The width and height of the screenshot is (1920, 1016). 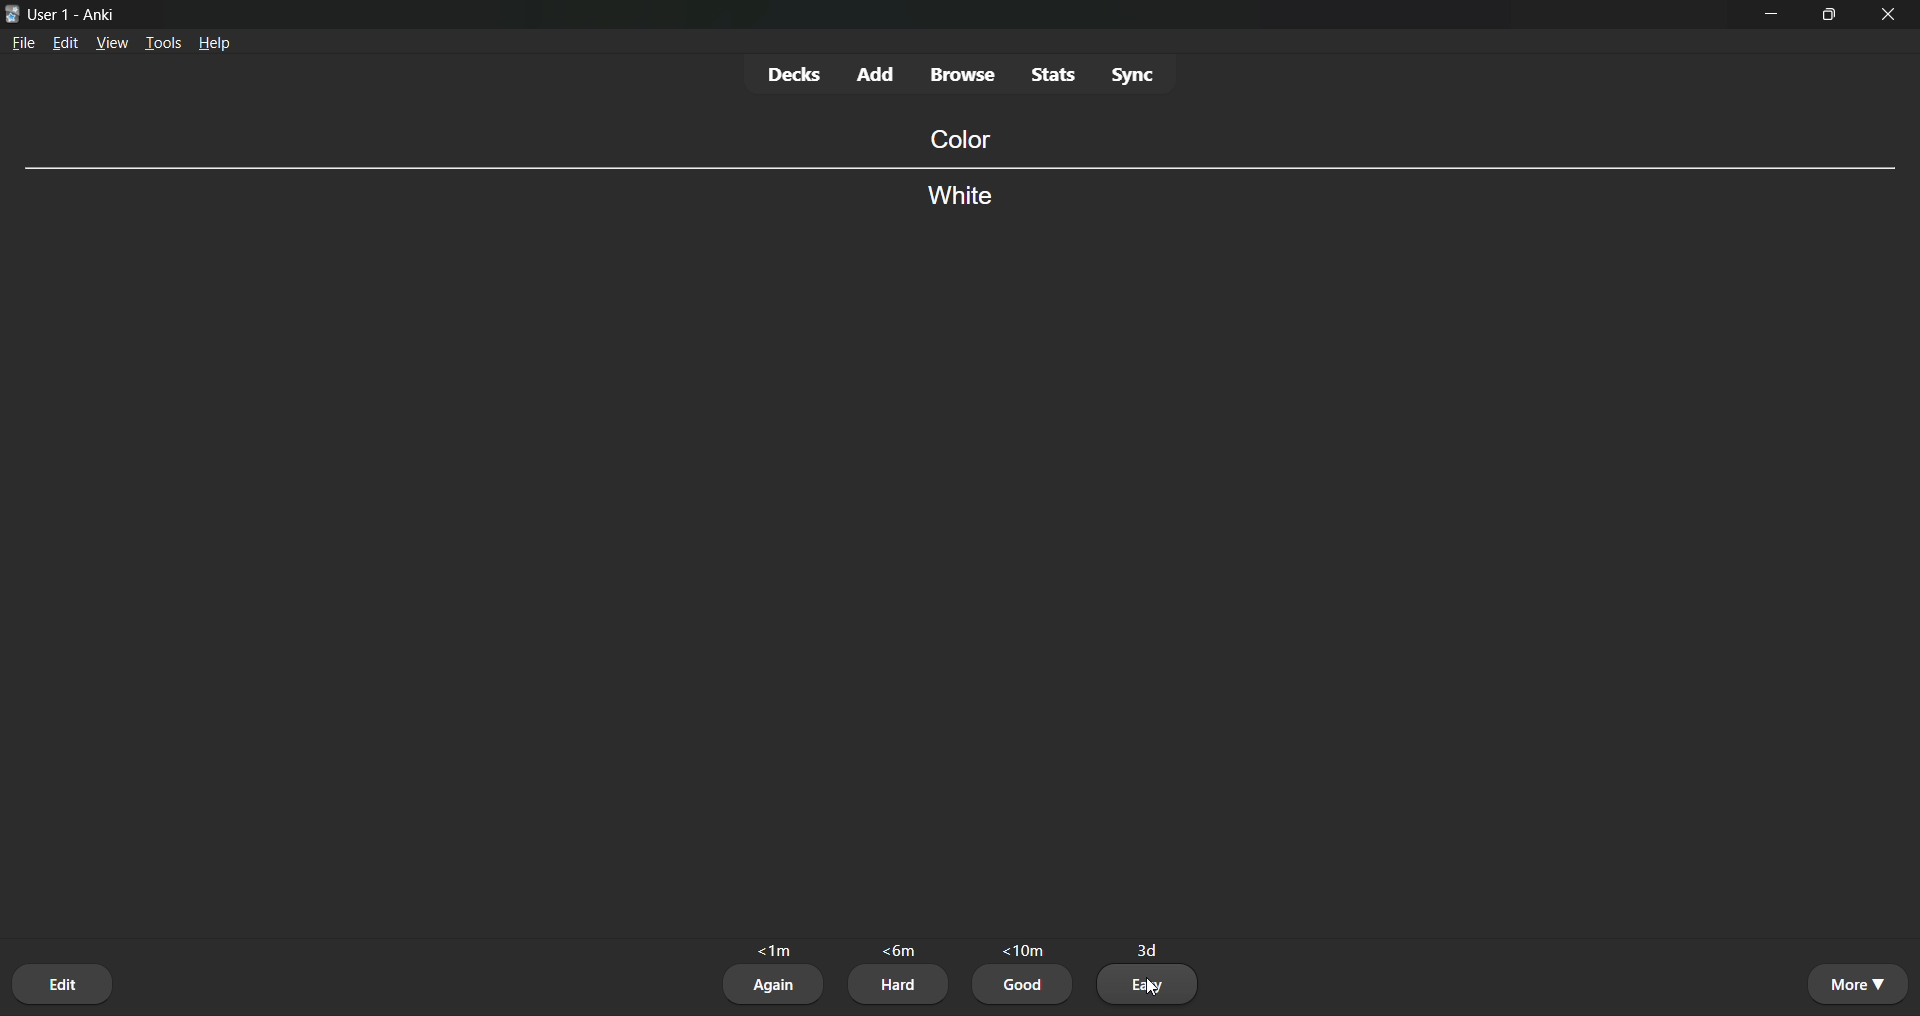 What do you see at coordinates (65, 980) in the screenshot?
I see `edit` at bounding box center [65, 980].